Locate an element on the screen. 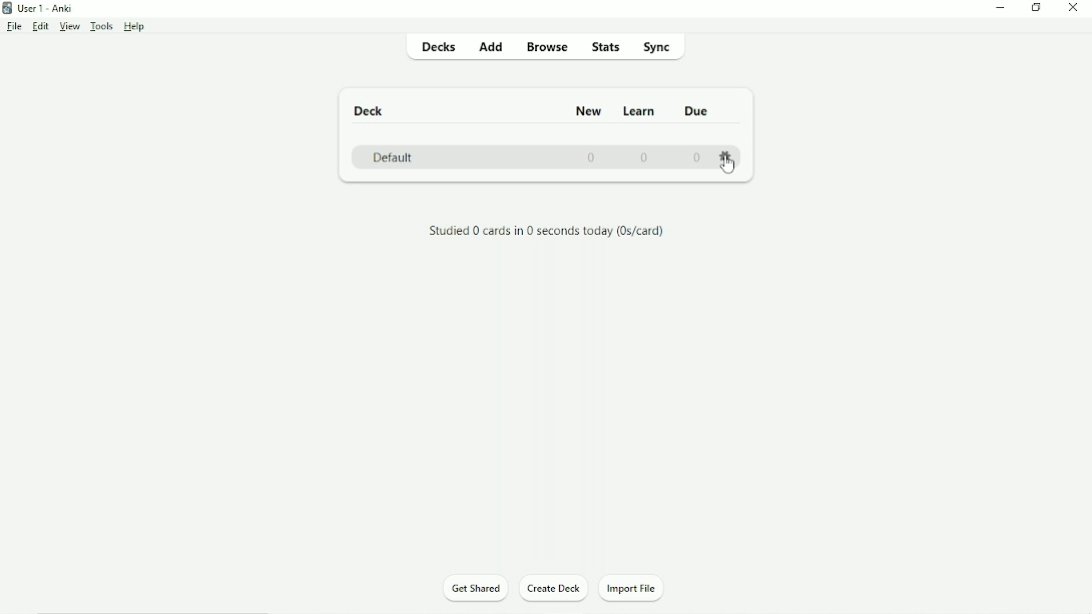 This screenshot has height=614, width=1092. Decks is located at coordinates (436, 47).